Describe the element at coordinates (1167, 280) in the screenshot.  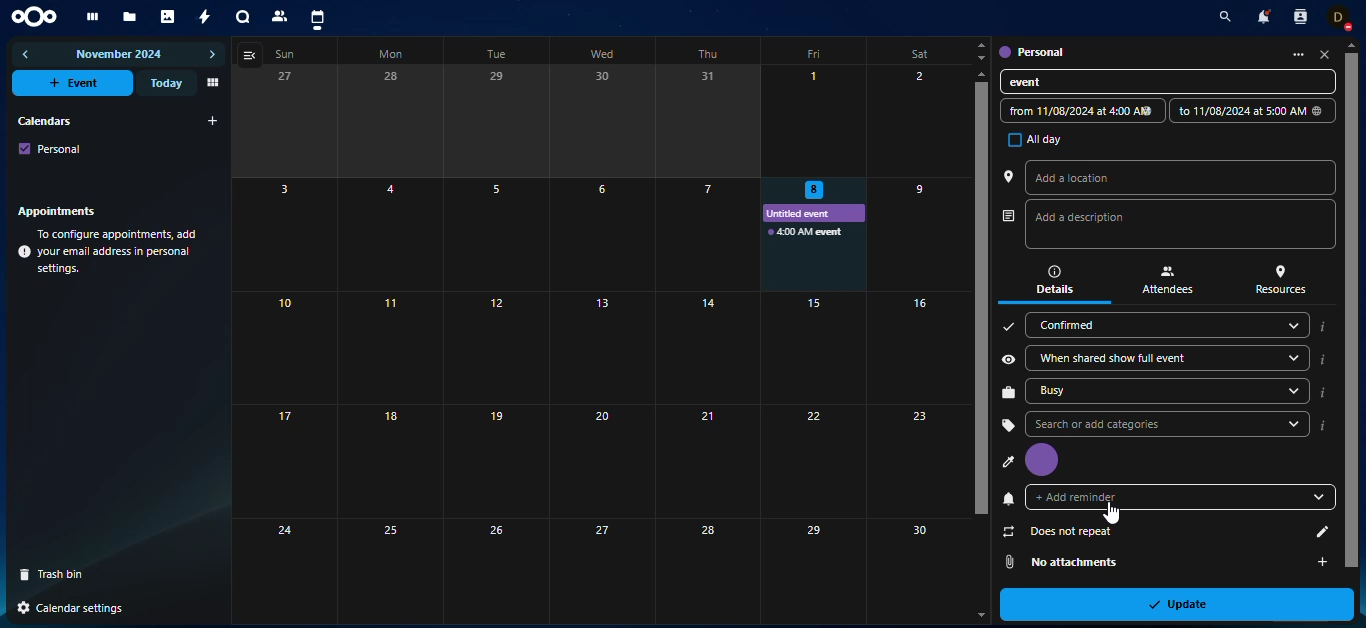
I see `attendees` at that location.